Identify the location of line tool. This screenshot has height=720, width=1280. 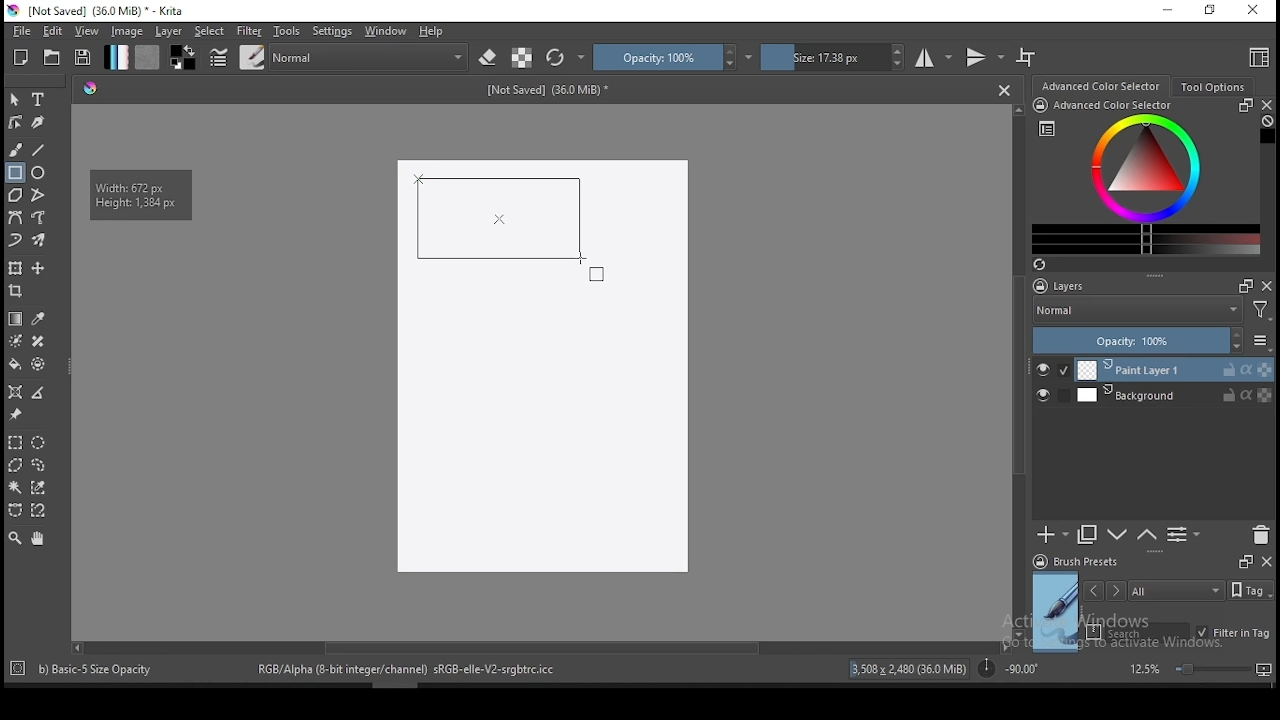
(39, 150).